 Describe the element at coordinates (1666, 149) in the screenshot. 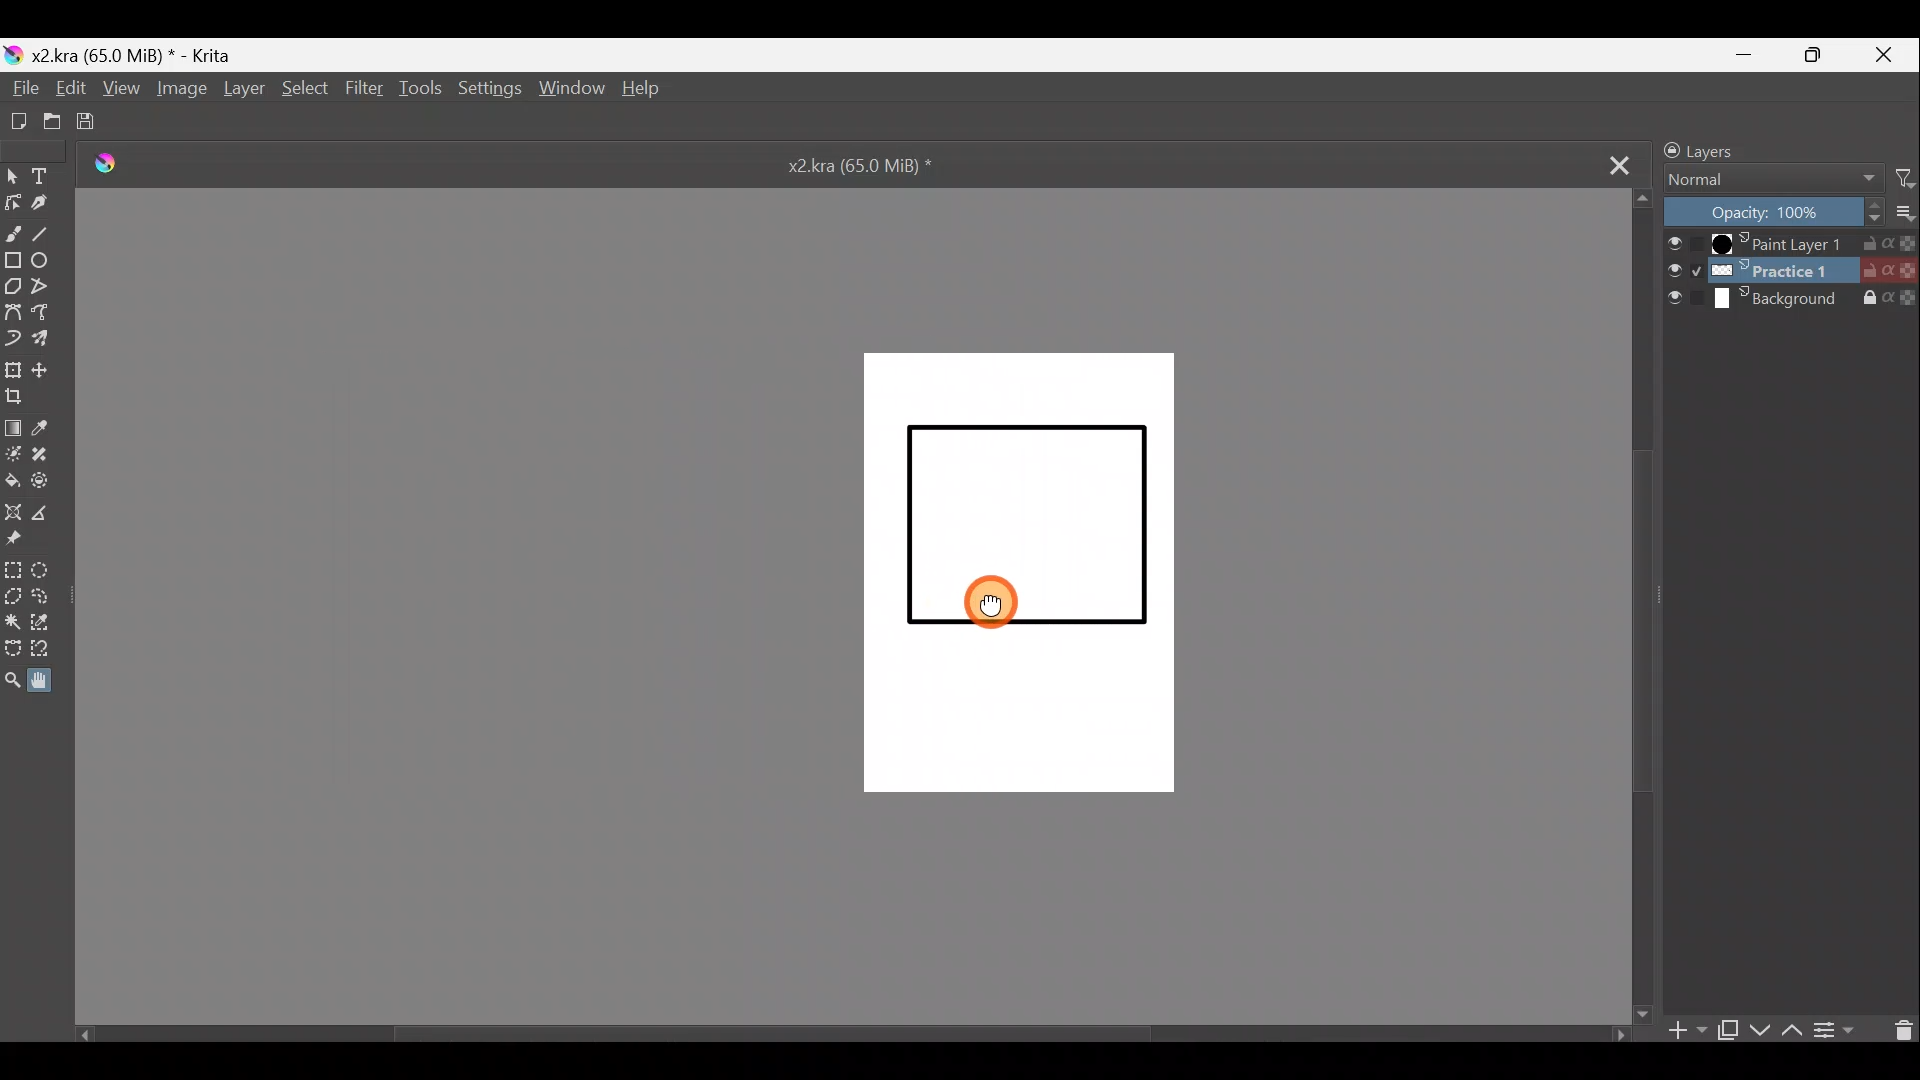

I see `Lock/unlock docker` at that location.